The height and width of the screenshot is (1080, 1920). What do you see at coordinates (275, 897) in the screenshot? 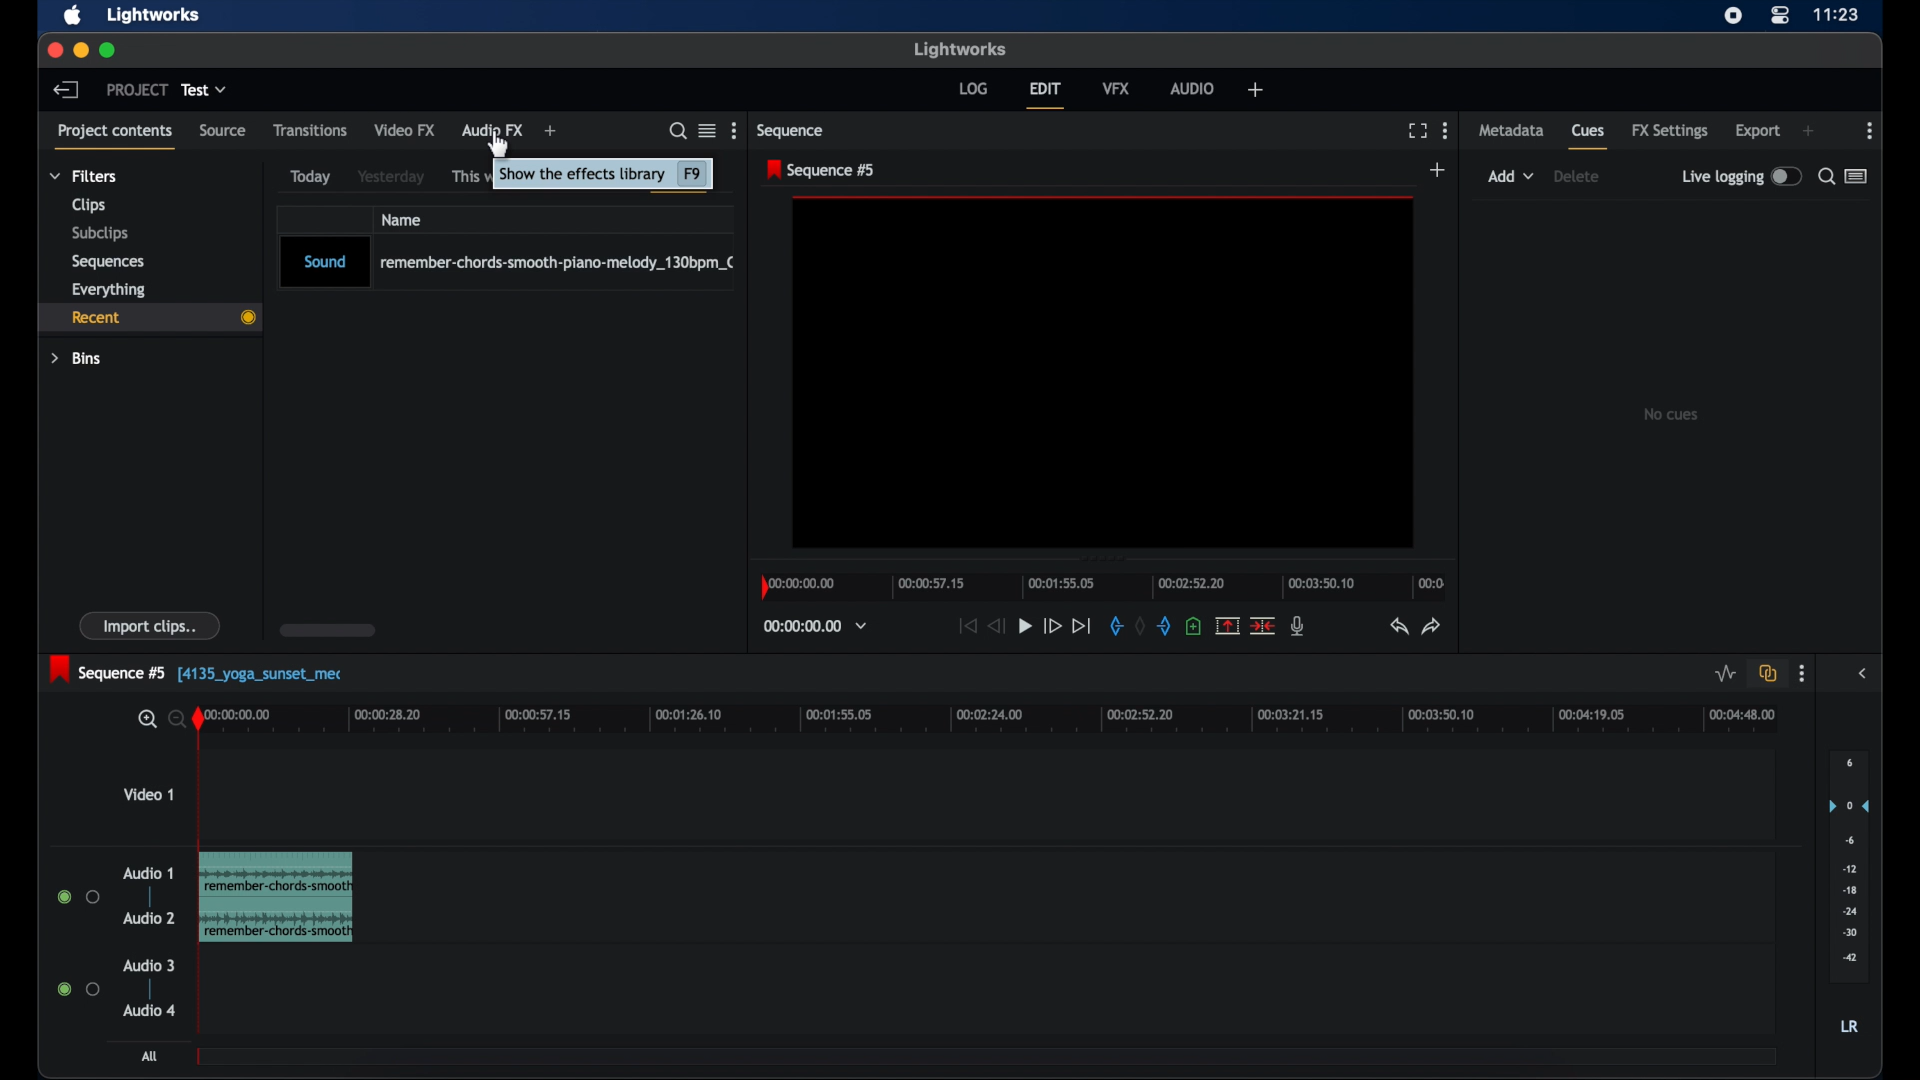
I see `video clip` at bounding box center [275, 897].